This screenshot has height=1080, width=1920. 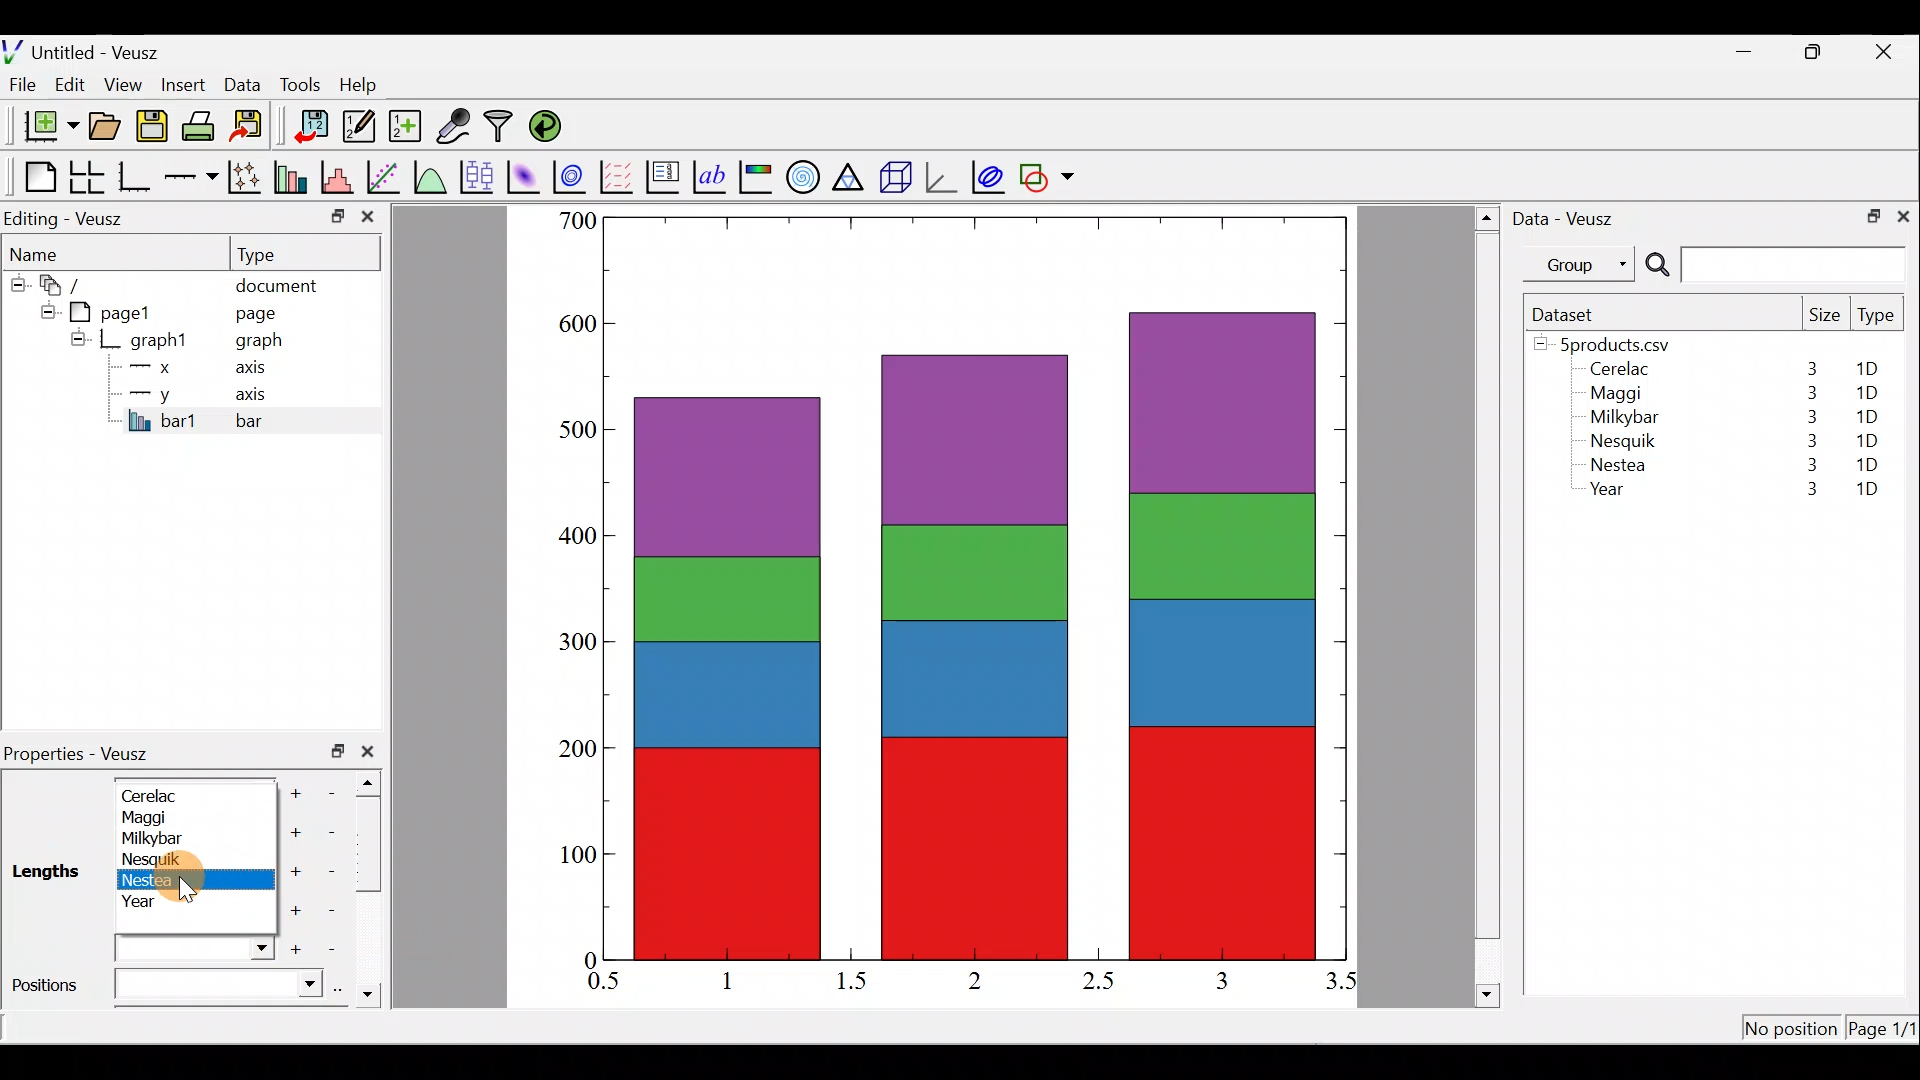 I want to click on View, so click(x=127, y=80).